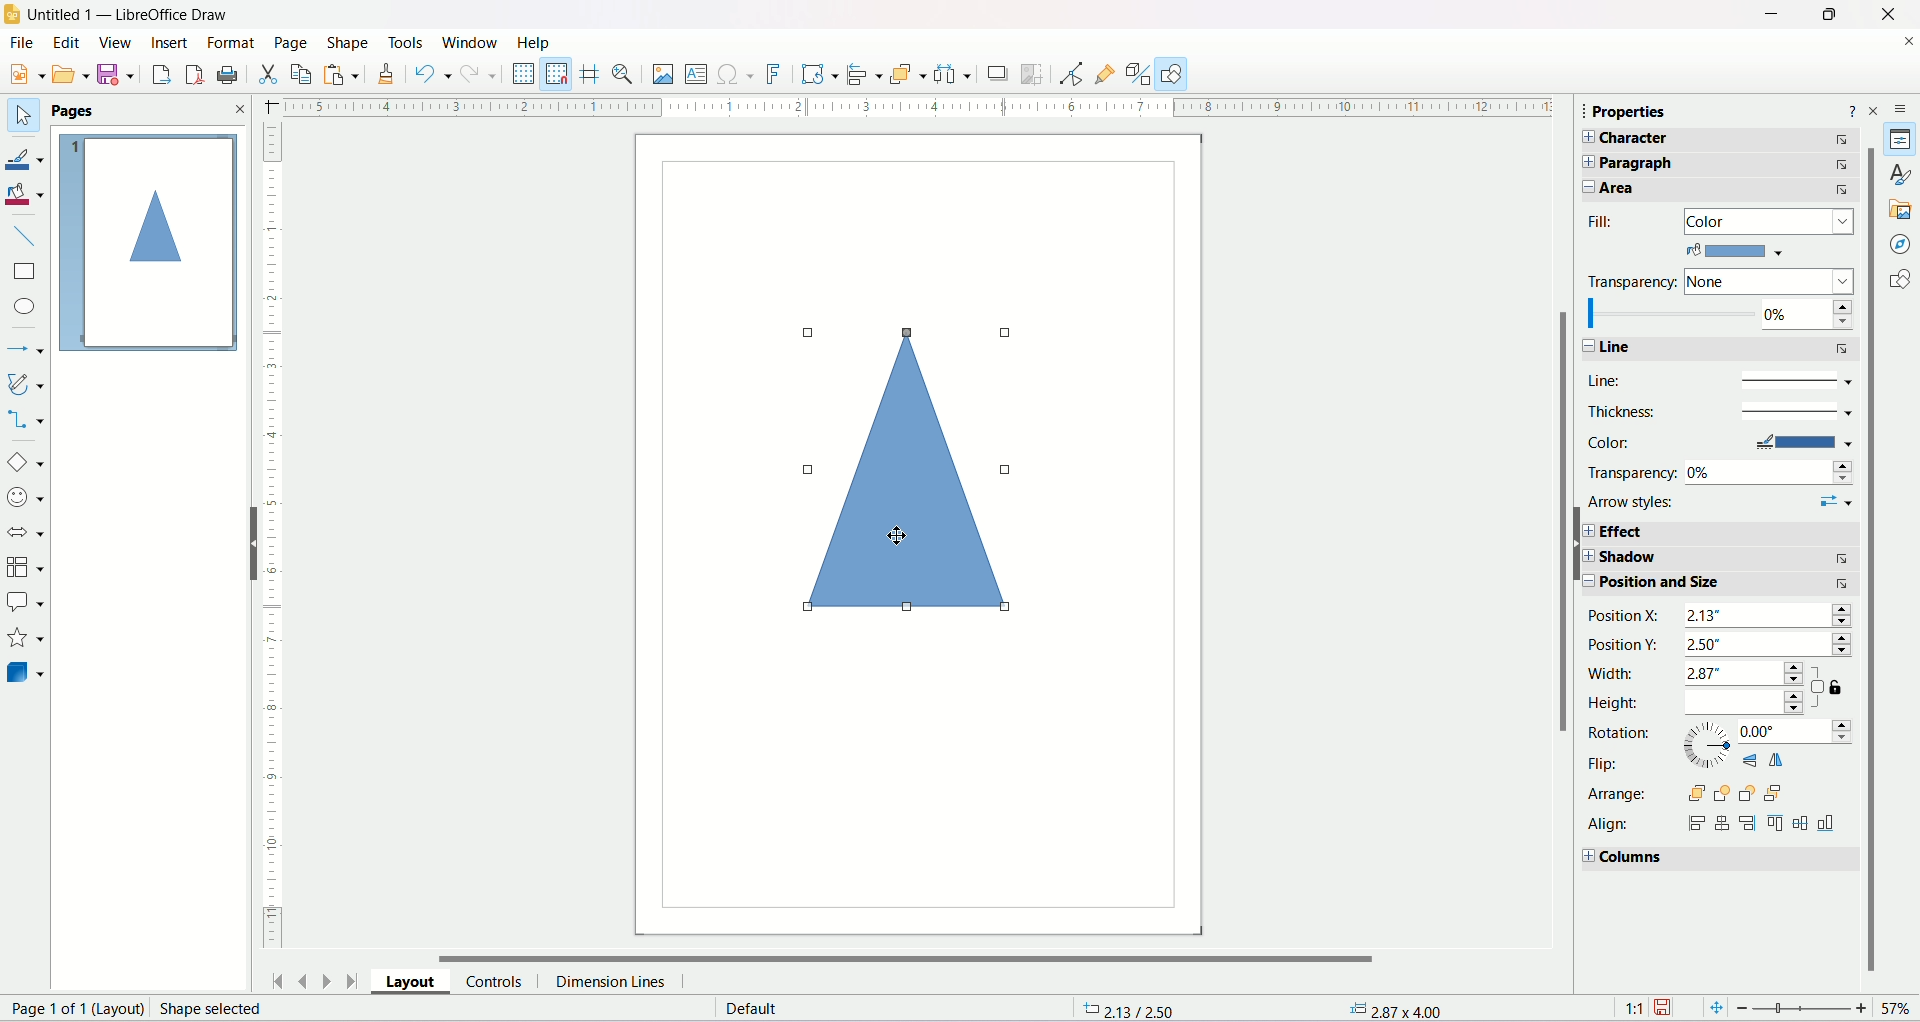 The width and height of the screenshot is (1920, 1022). What do you see at coordinates (277, 536) in the screenshot?
I see `Vertical Ruler` at bounding box center [277, 536].